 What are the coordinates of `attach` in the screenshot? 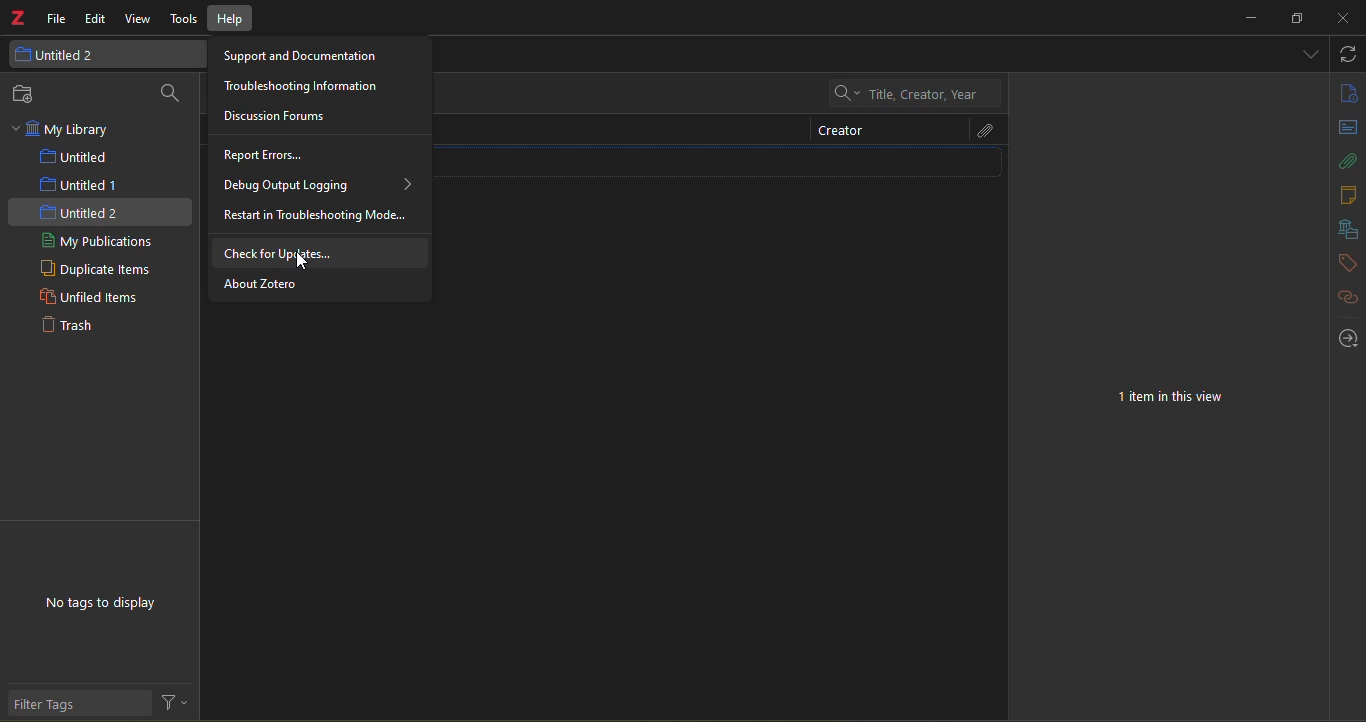 It's located at (980, 130).